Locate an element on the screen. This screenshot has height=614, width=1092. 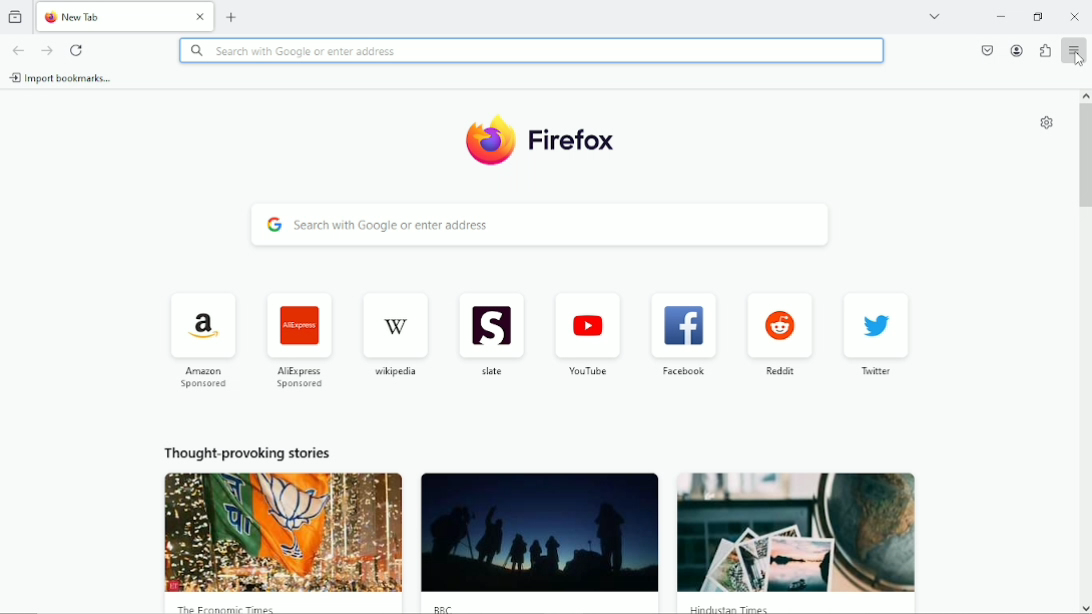
list all tabs is located at coordinates (934, 16).